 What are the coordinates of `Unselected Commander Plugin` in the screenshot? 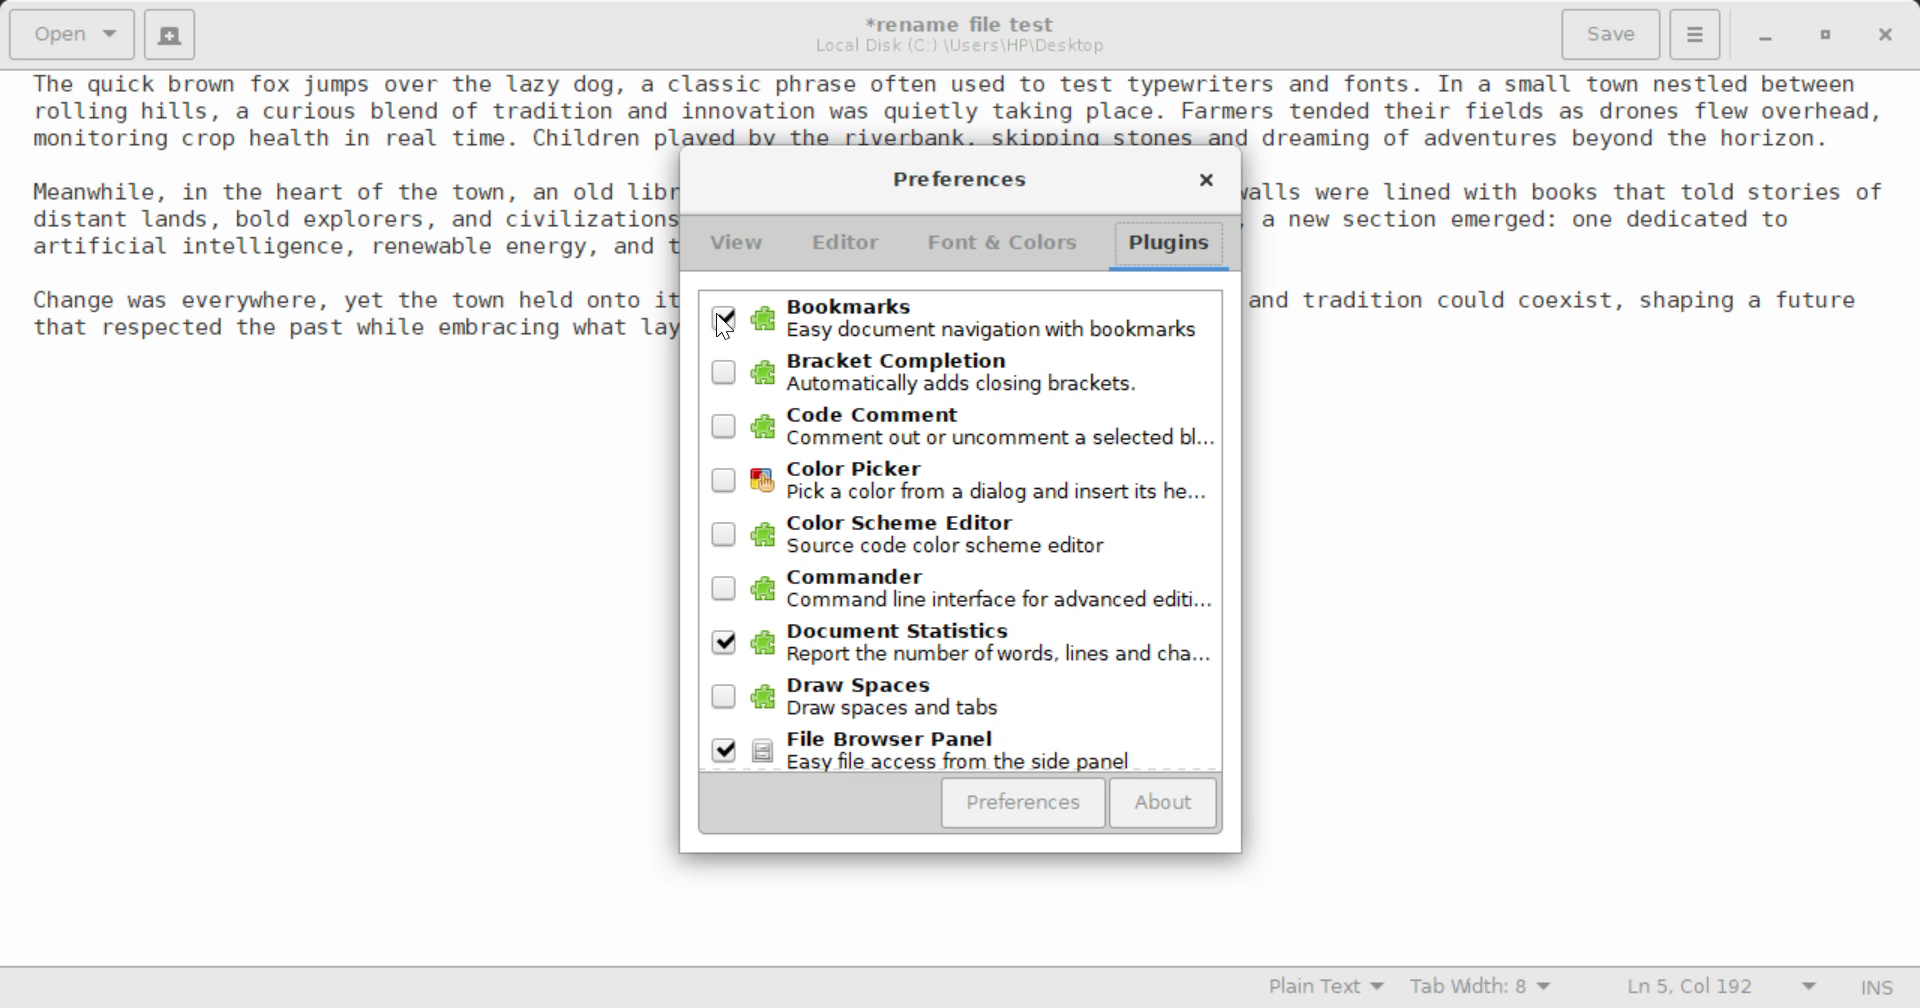 It's located at (962, 592).